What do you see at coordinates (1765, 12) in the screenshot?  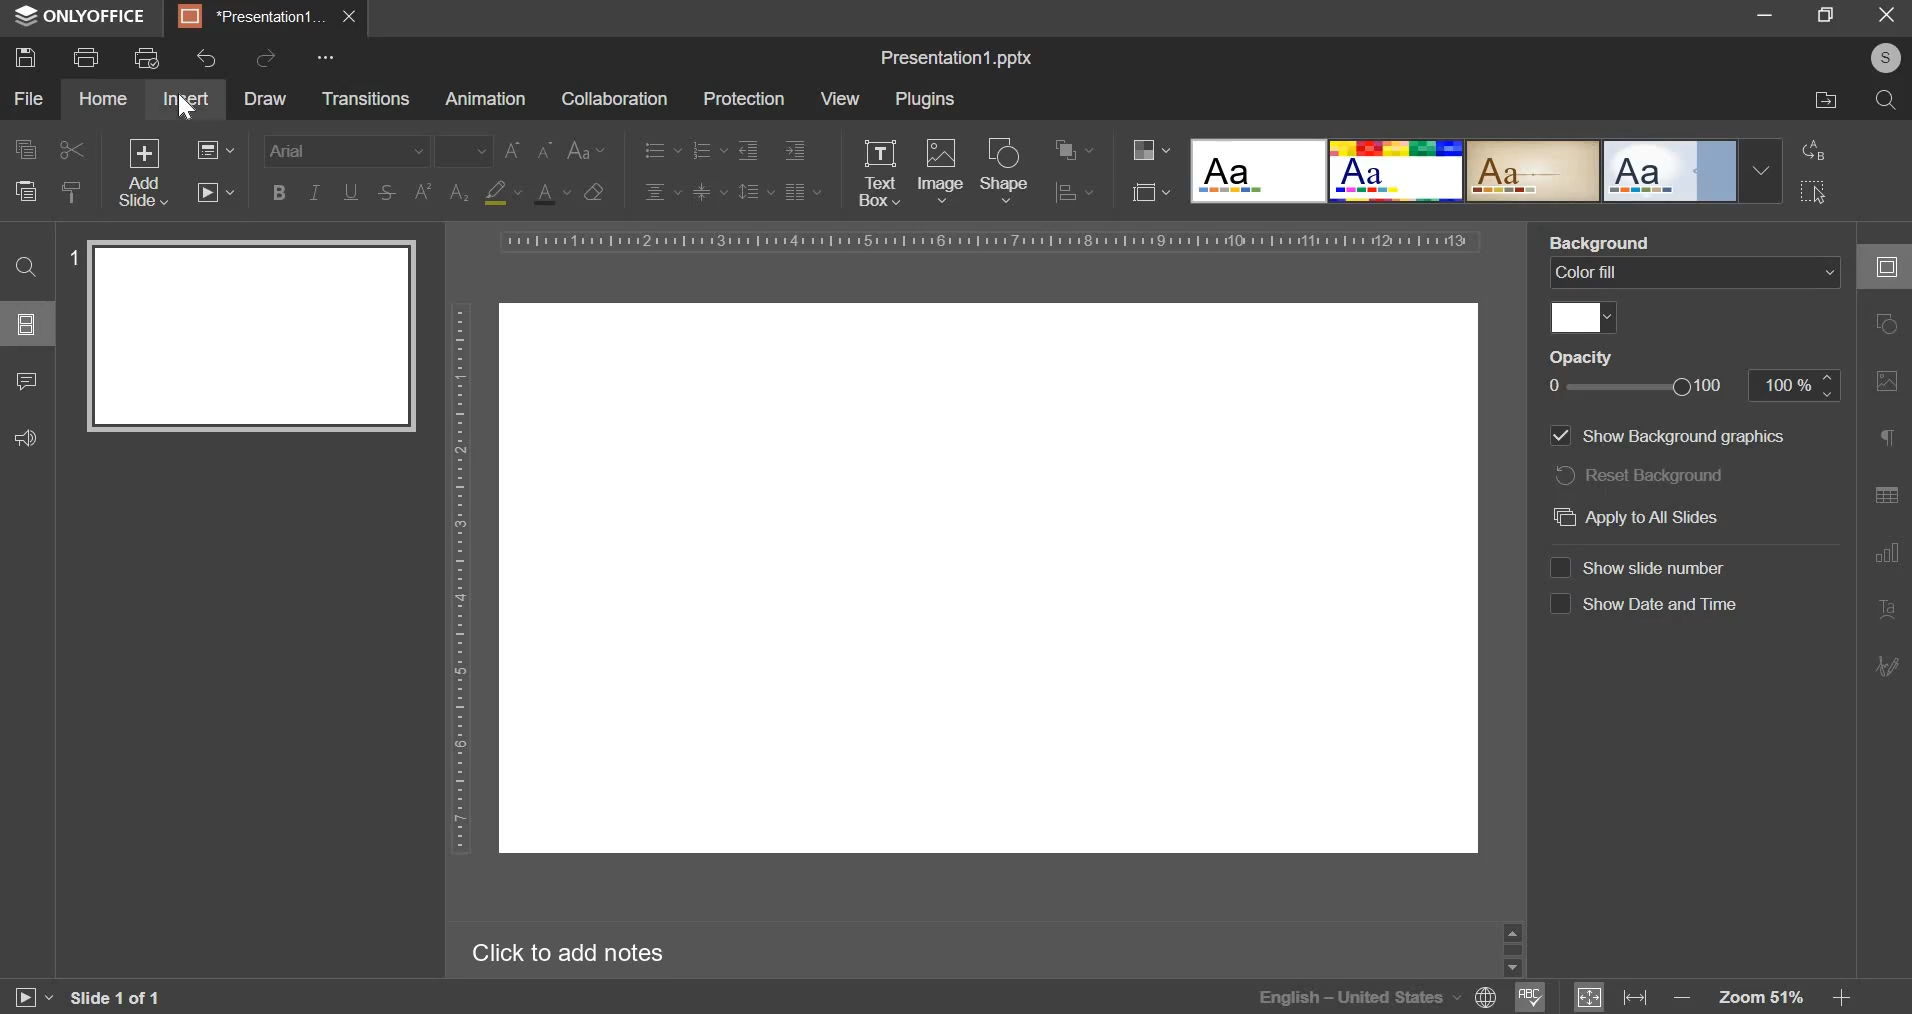 I see `minimize` at bounding box center [1765, 12].